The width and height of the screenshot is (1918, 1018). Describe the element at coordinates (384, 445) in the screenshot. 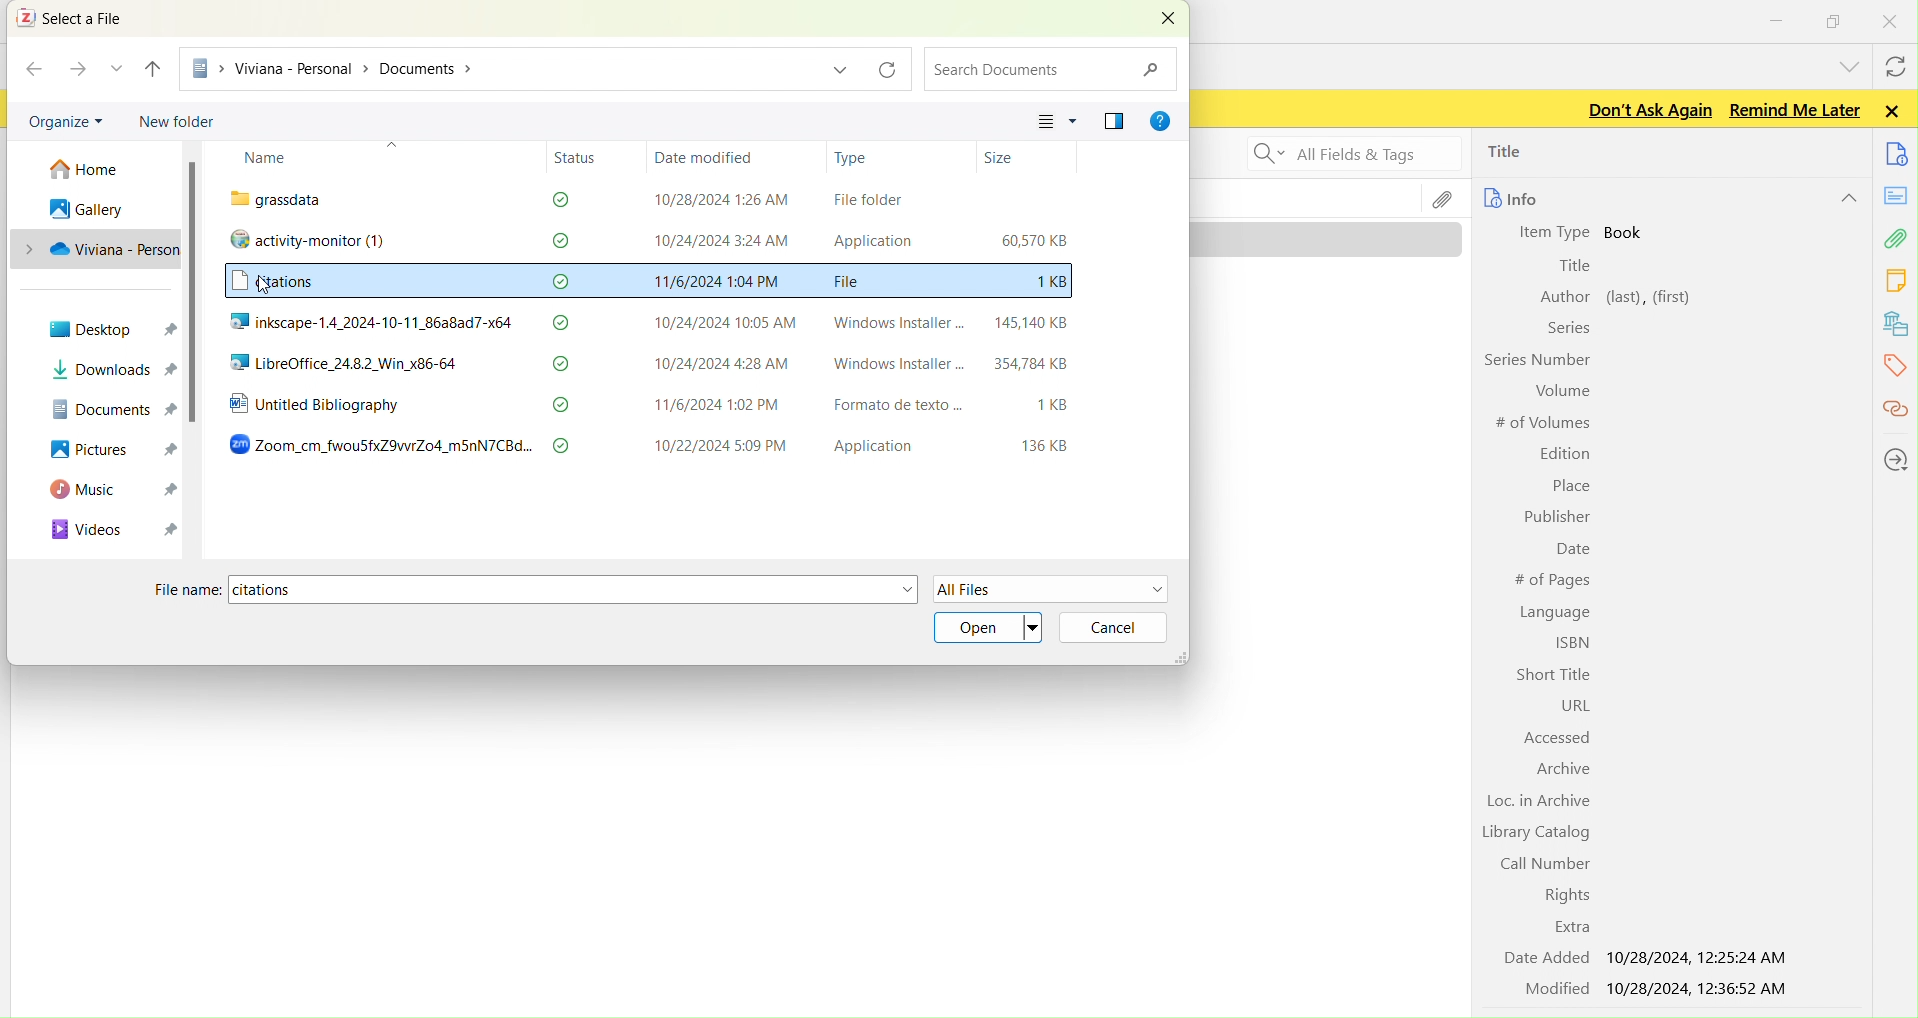

I see ` Zoom_cm_fwouSfxZ9vwrZo4_m5nN7CBd...` at that location.